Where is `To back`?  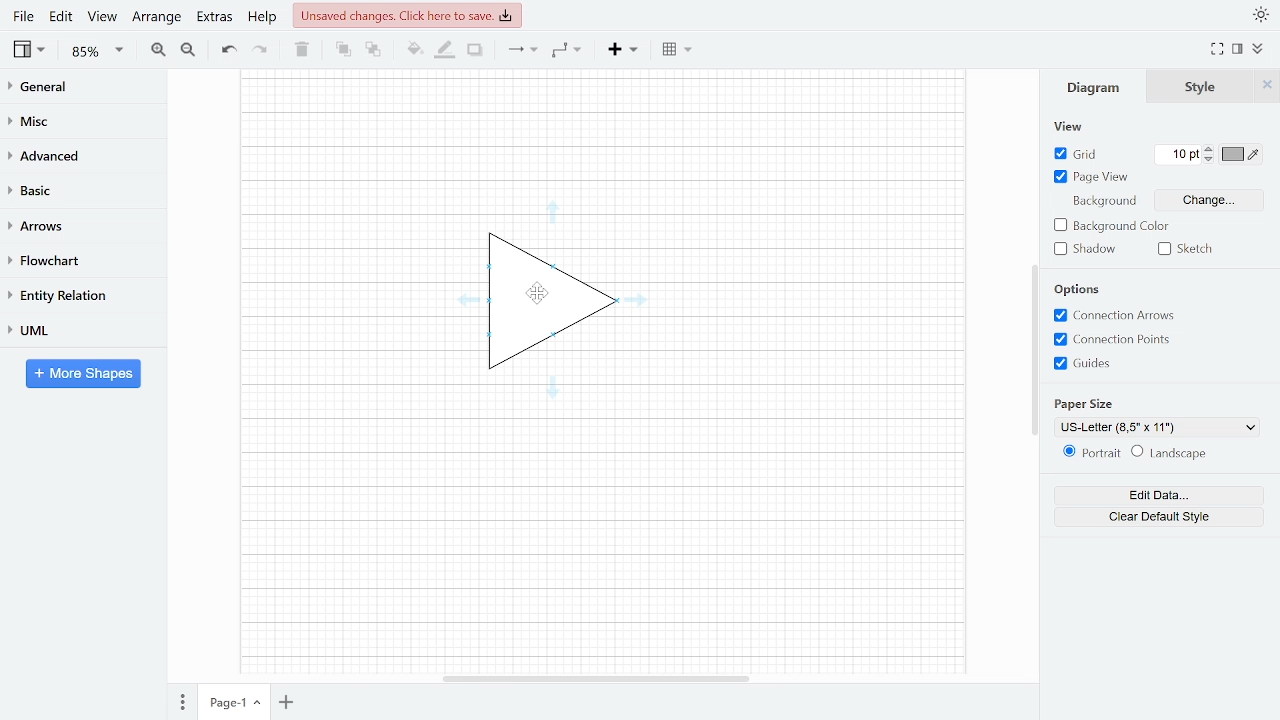 To back is located at coordinates (371, 48).